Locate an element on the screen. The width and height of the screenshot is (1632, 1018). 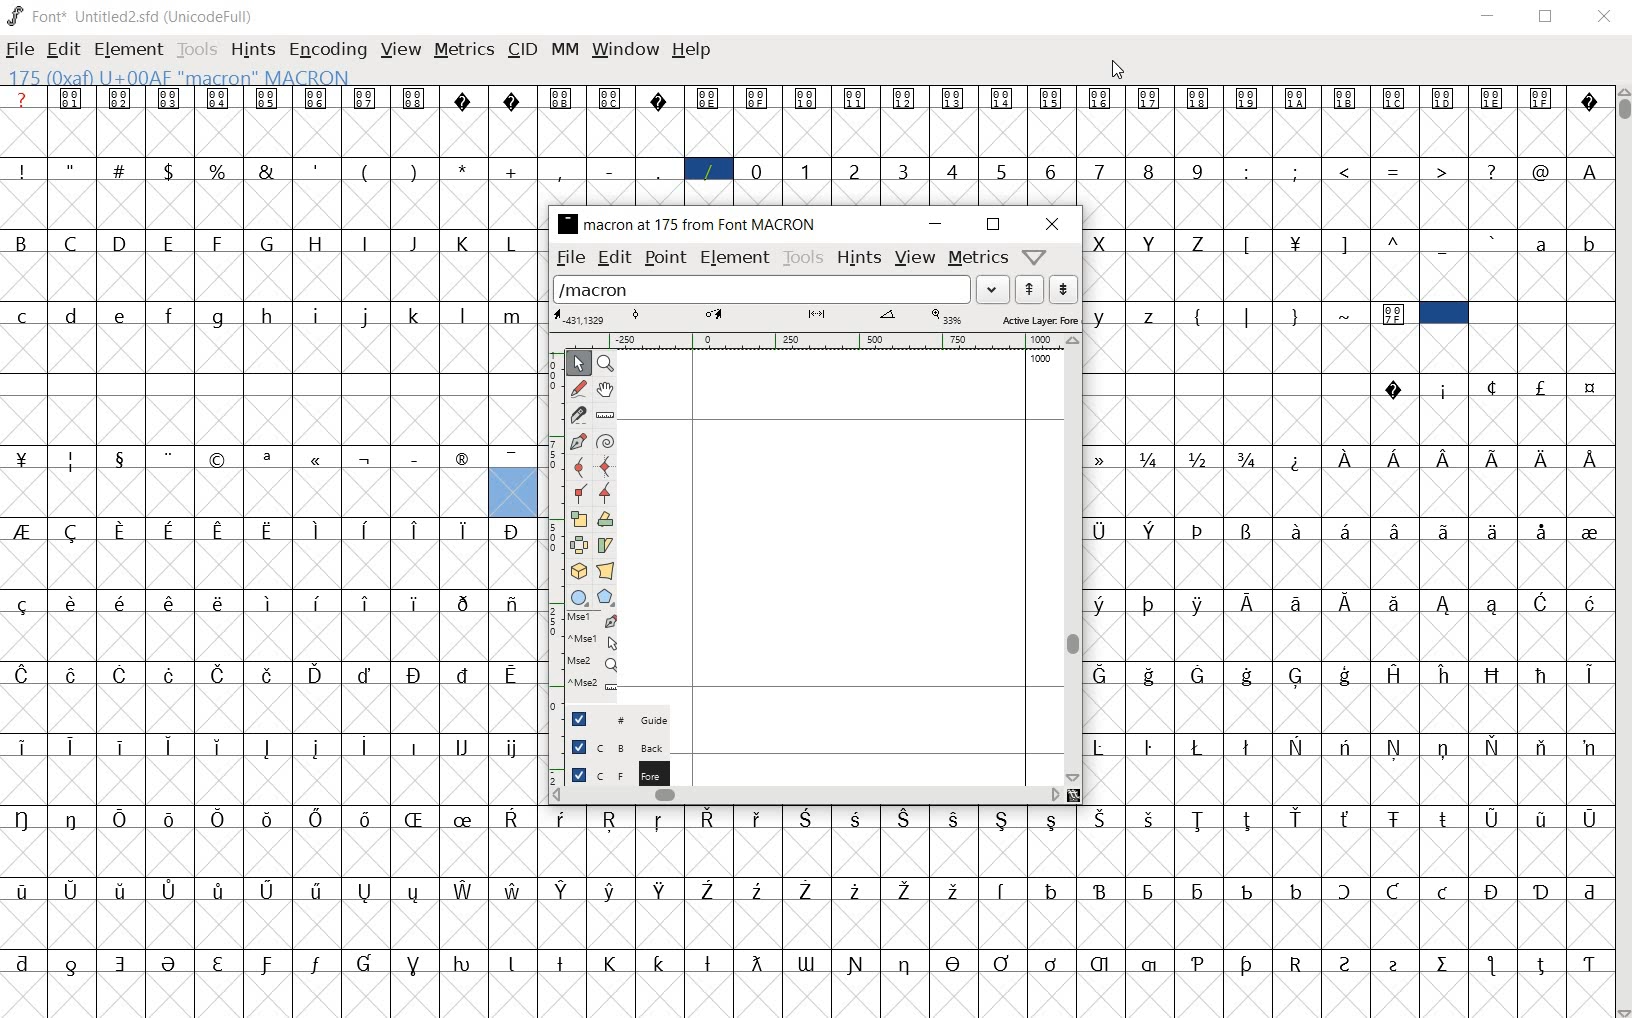
Symbol is located at coordinates (461, 748).